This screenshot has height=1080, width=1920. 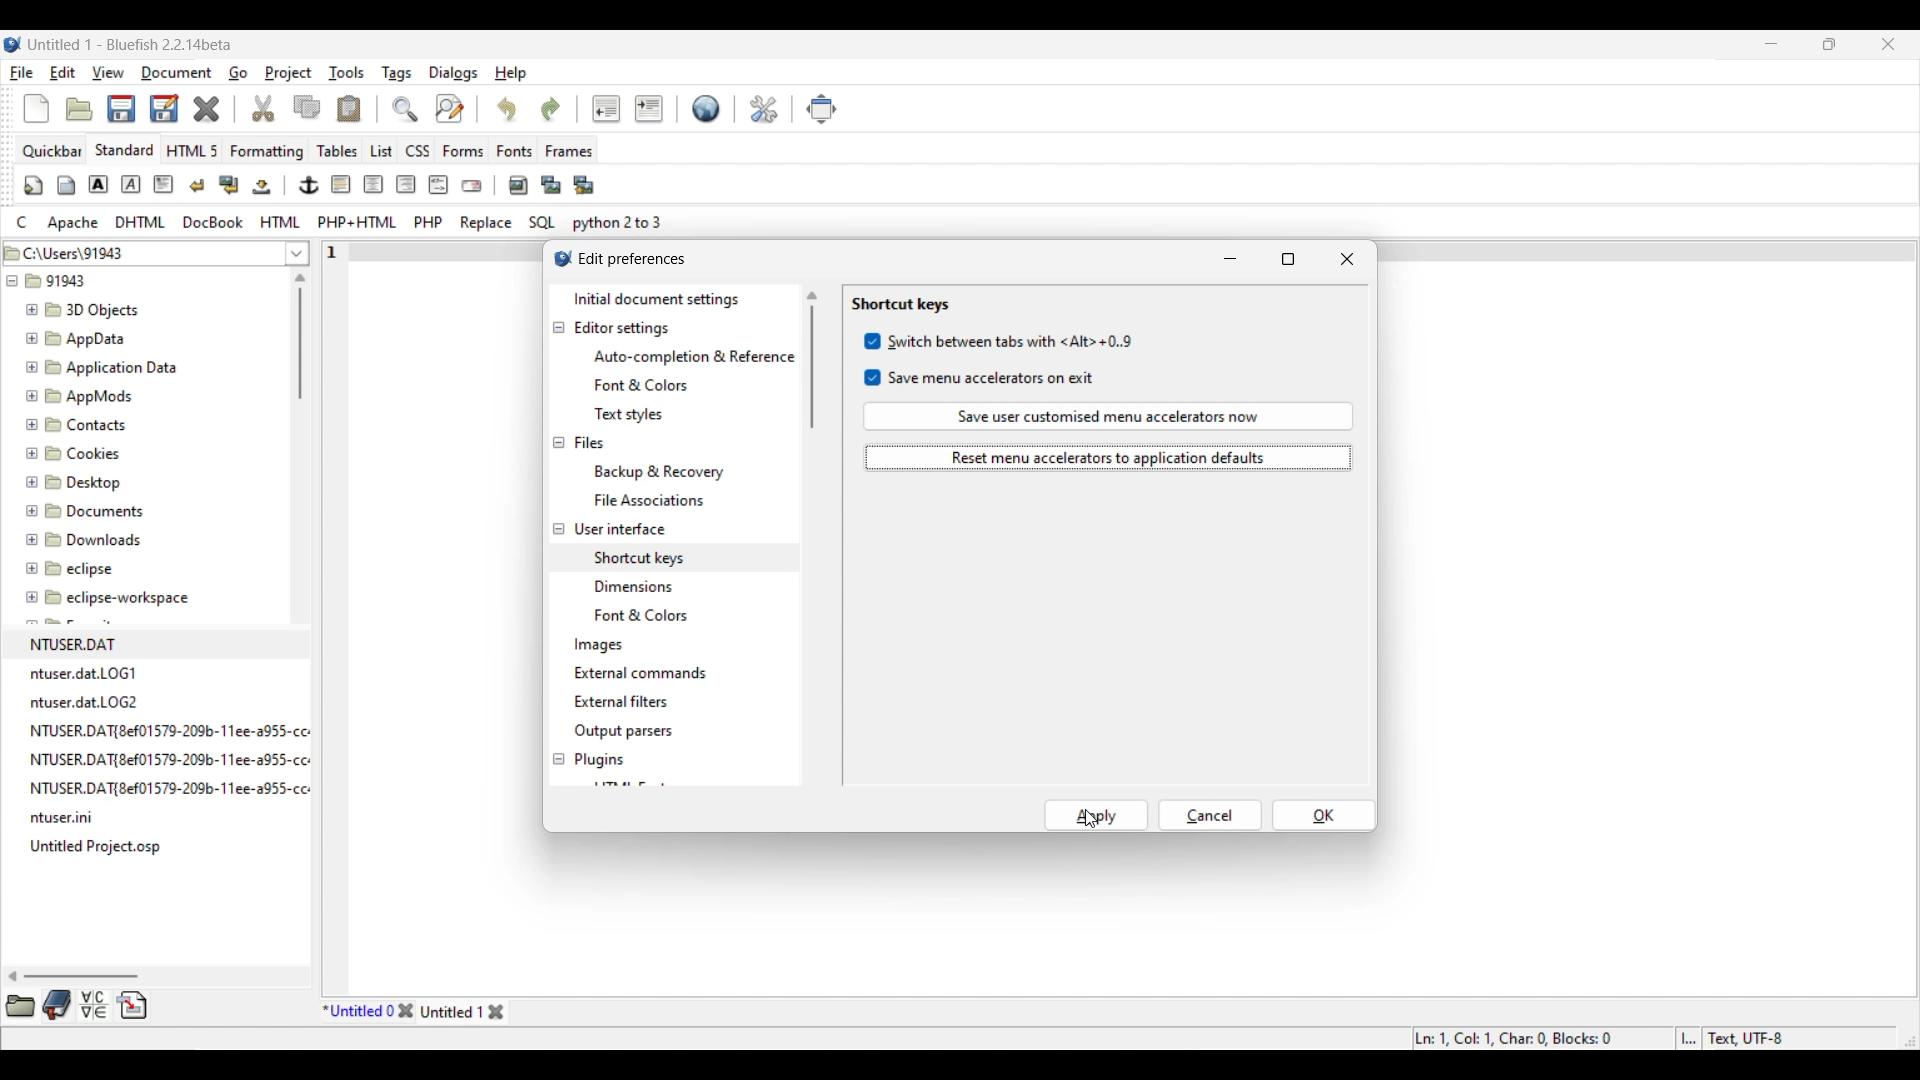 I want to click on ntuser.ini, so click(x=68, y=820).